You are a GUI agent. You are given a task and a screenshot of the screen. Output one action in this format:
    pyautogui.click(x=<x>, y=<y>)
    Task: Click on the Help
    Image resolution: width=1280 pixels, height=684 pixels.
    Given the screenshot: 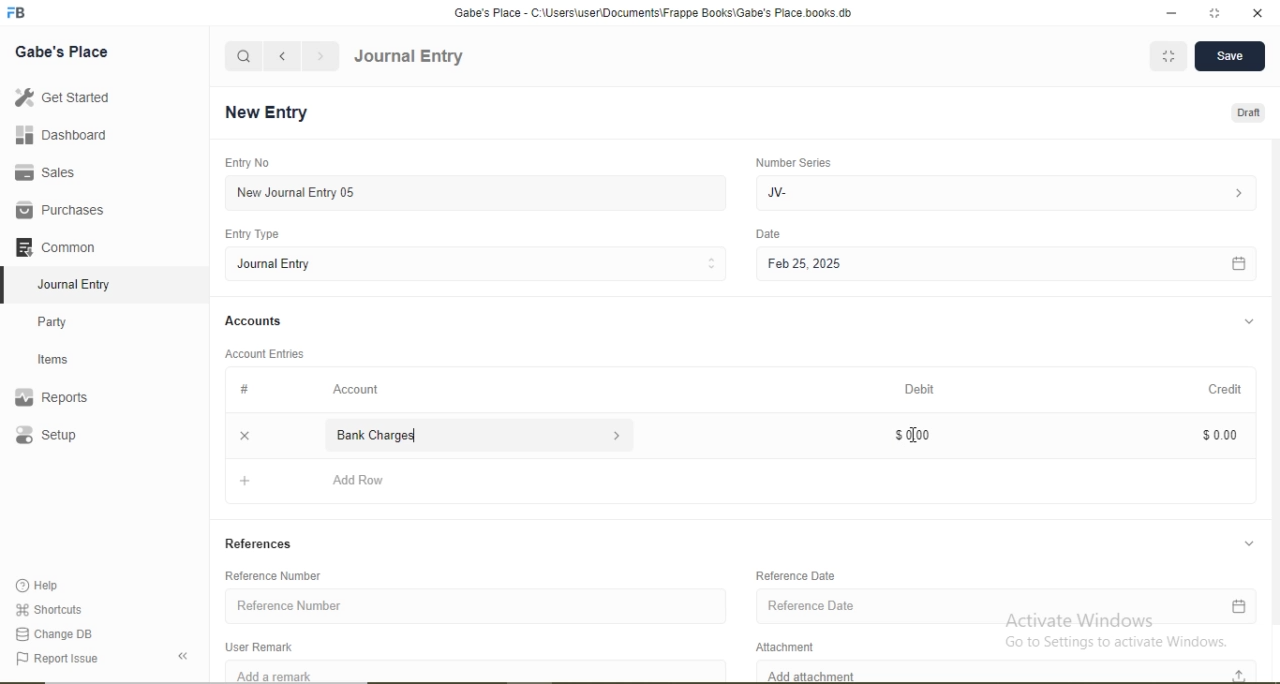 What is the action you would take?
    pyautogui.click(x=46, y=586)
    